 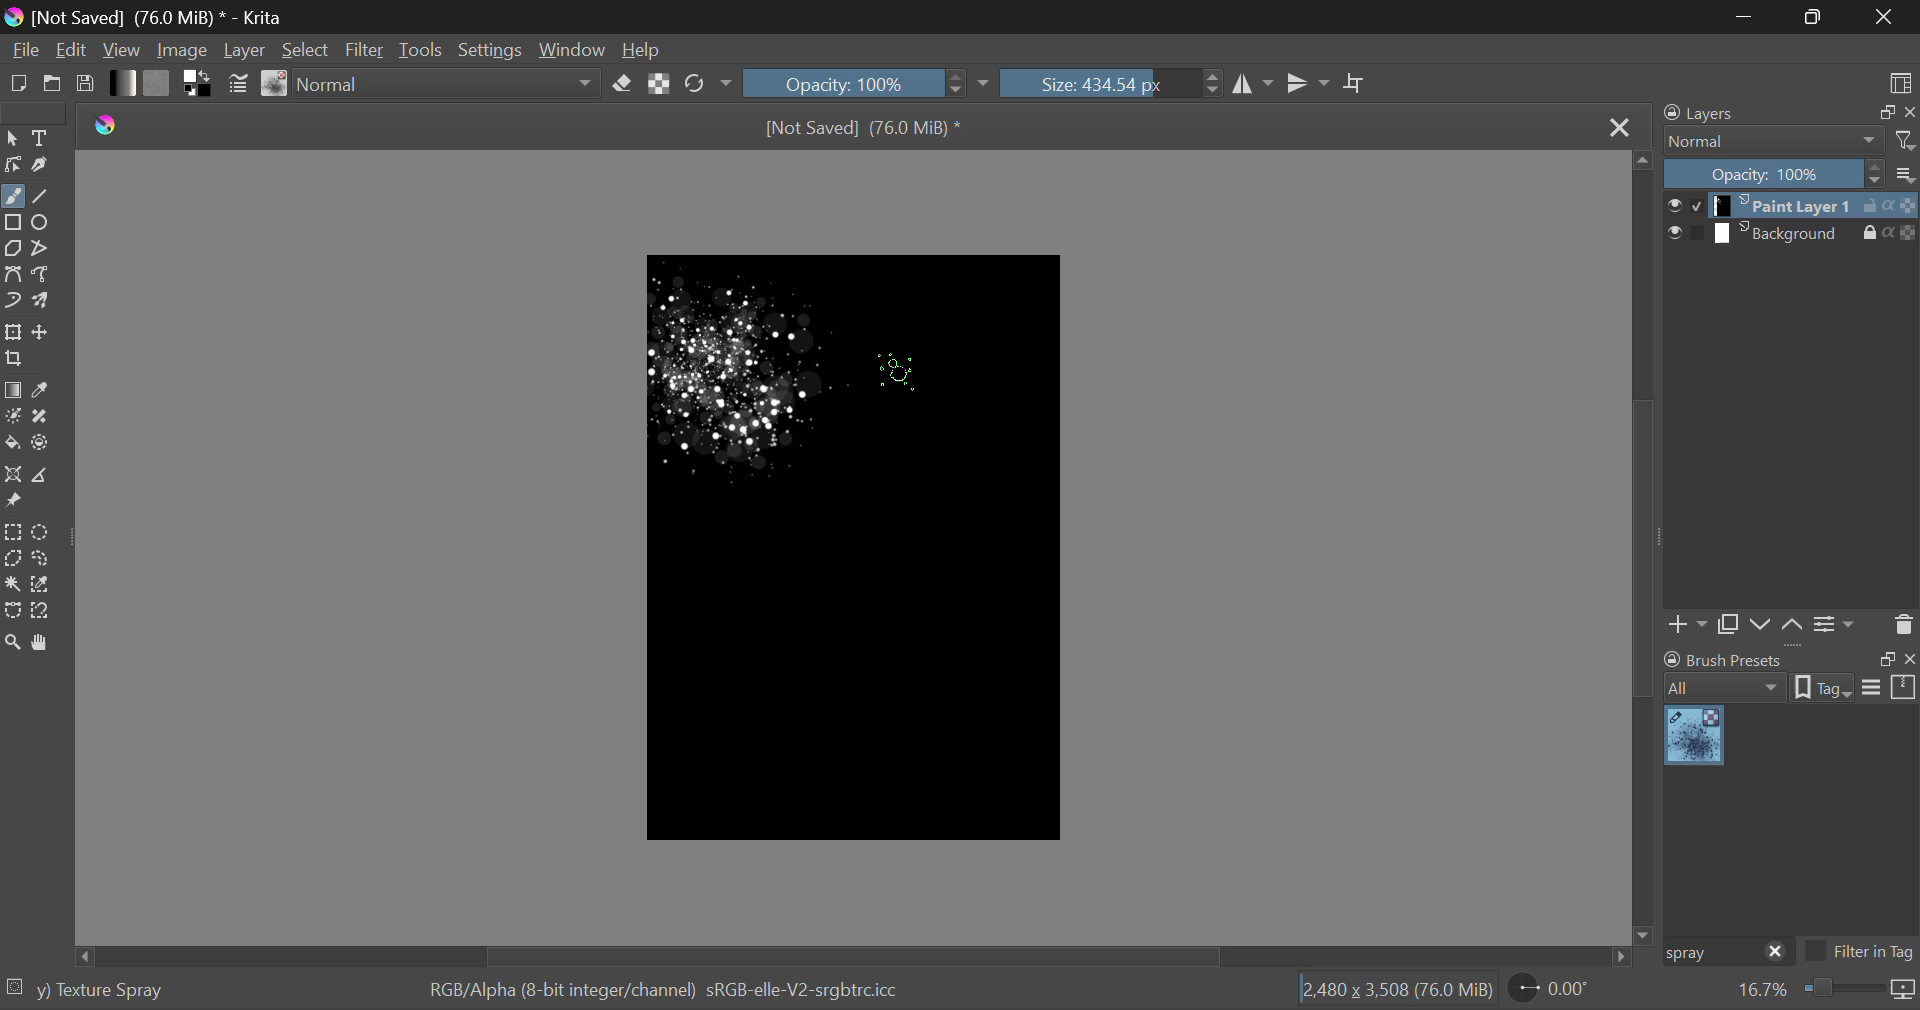 I want to click on Edit, so click(x=72, y=49).